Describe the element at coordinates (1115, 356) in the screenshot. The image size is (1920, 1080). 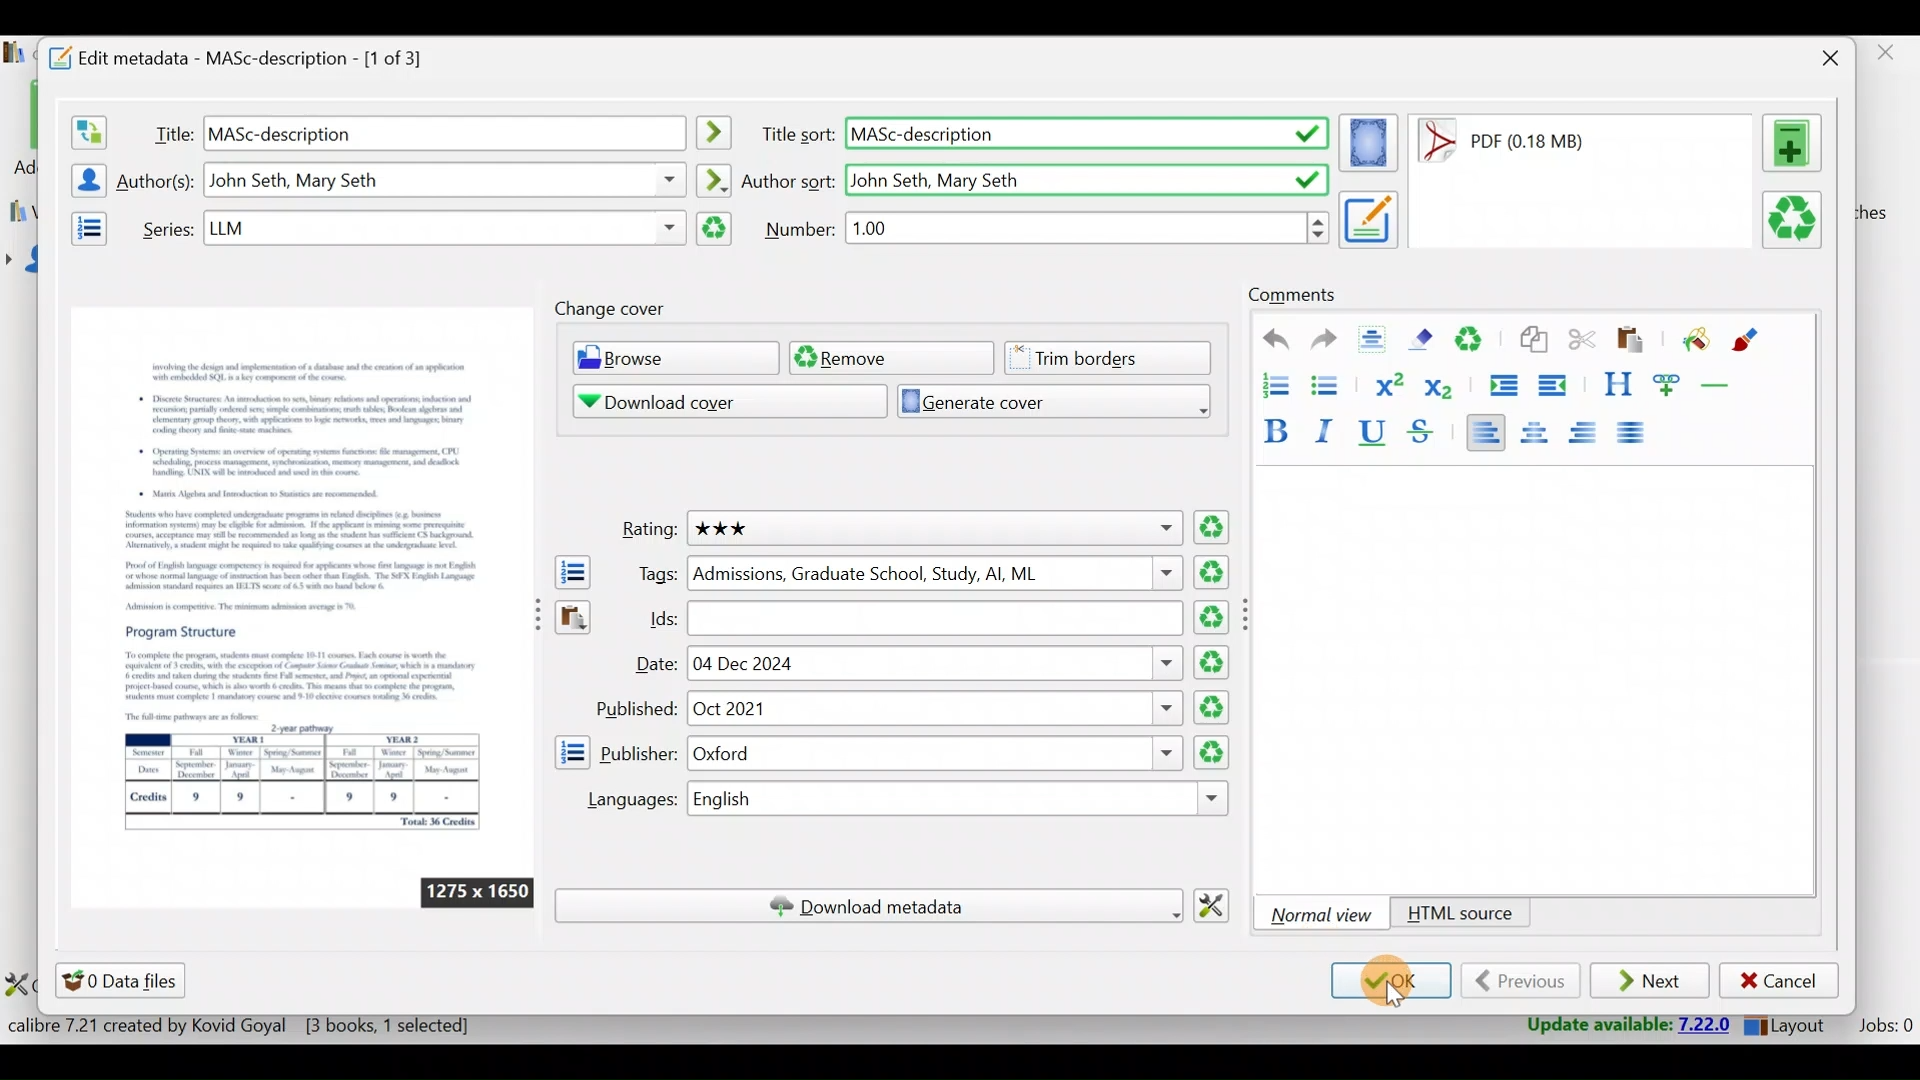
I see `Trim borders` at that location.